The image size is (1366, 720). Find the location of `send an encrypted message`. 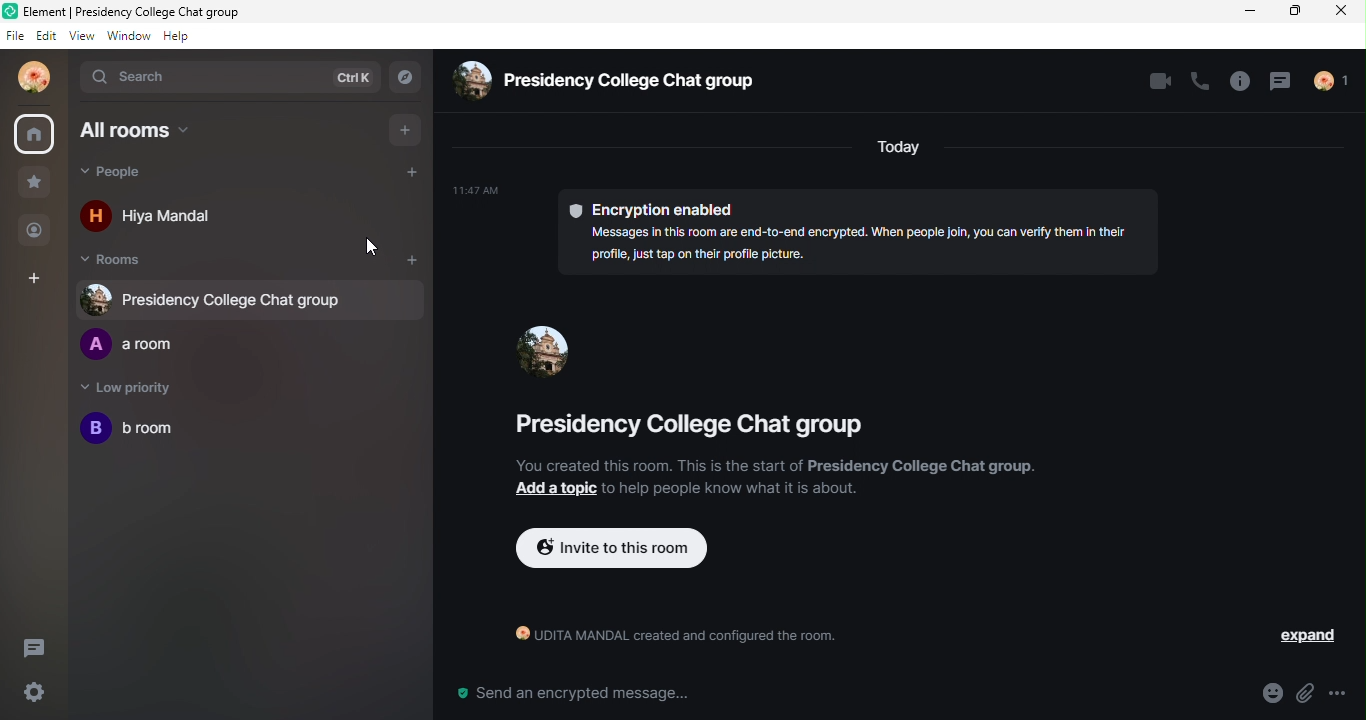

send an encrypted message is located at coordinates (571, 694).